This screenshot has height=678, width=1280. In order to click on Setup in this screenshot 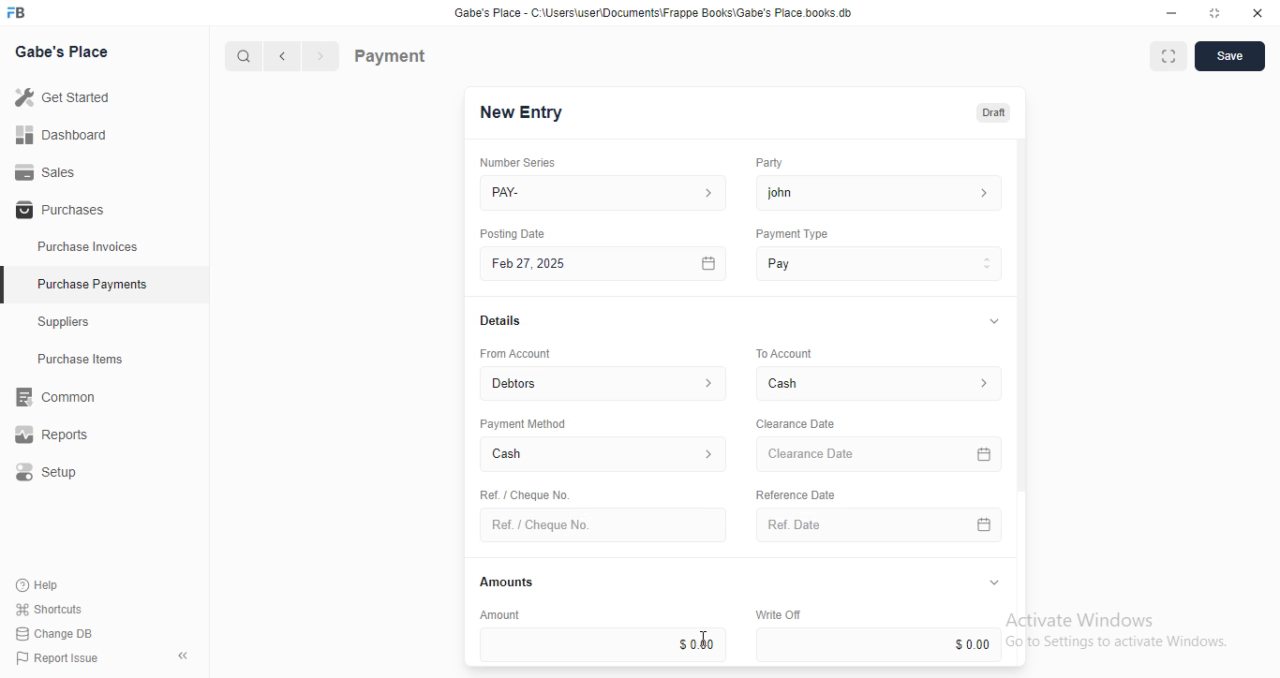, I will do `click(61, 473)`.